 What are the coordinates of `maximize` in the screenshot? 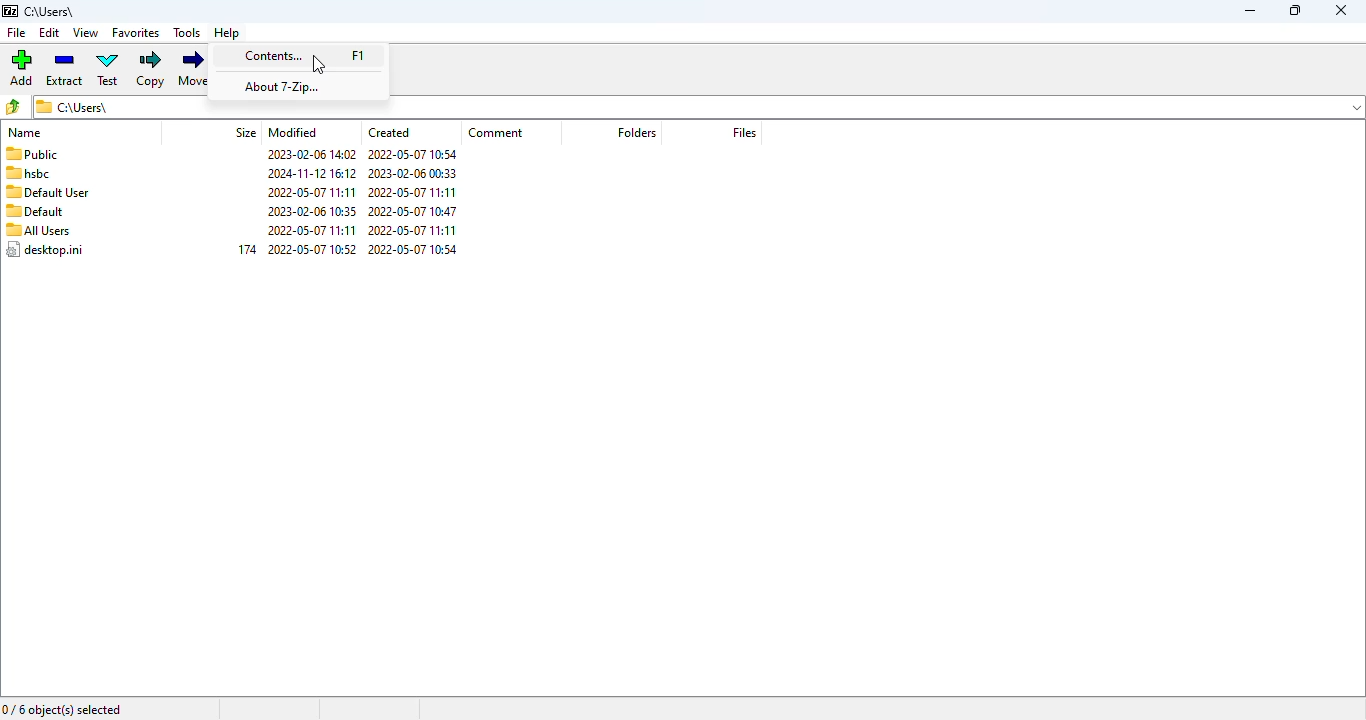 It's located at (1295, 10).